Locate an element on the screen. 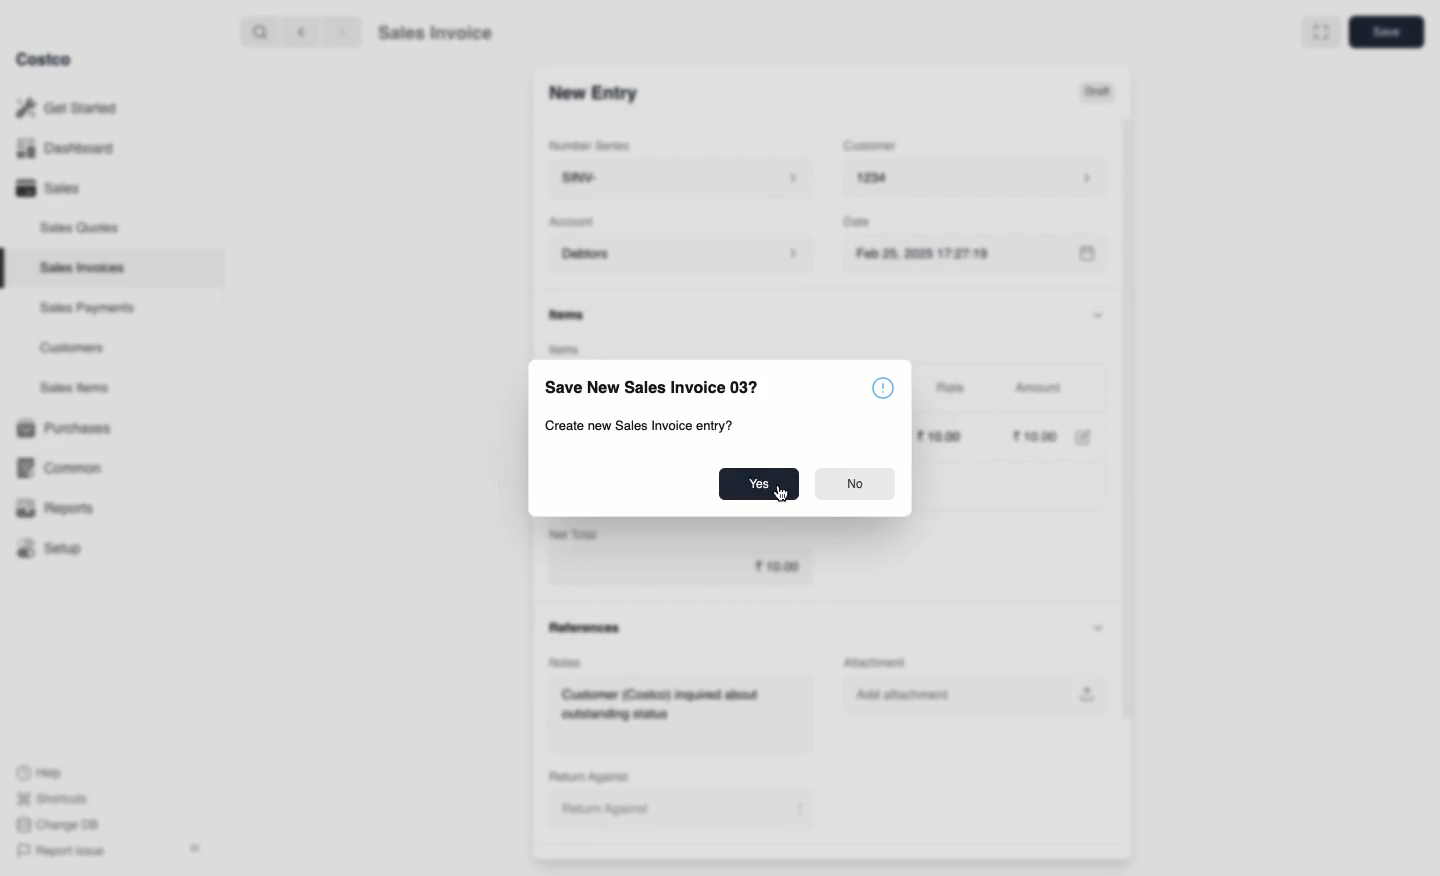 This screenshot has height=876, width=1440. Yes is located at coordinates (757, 485).